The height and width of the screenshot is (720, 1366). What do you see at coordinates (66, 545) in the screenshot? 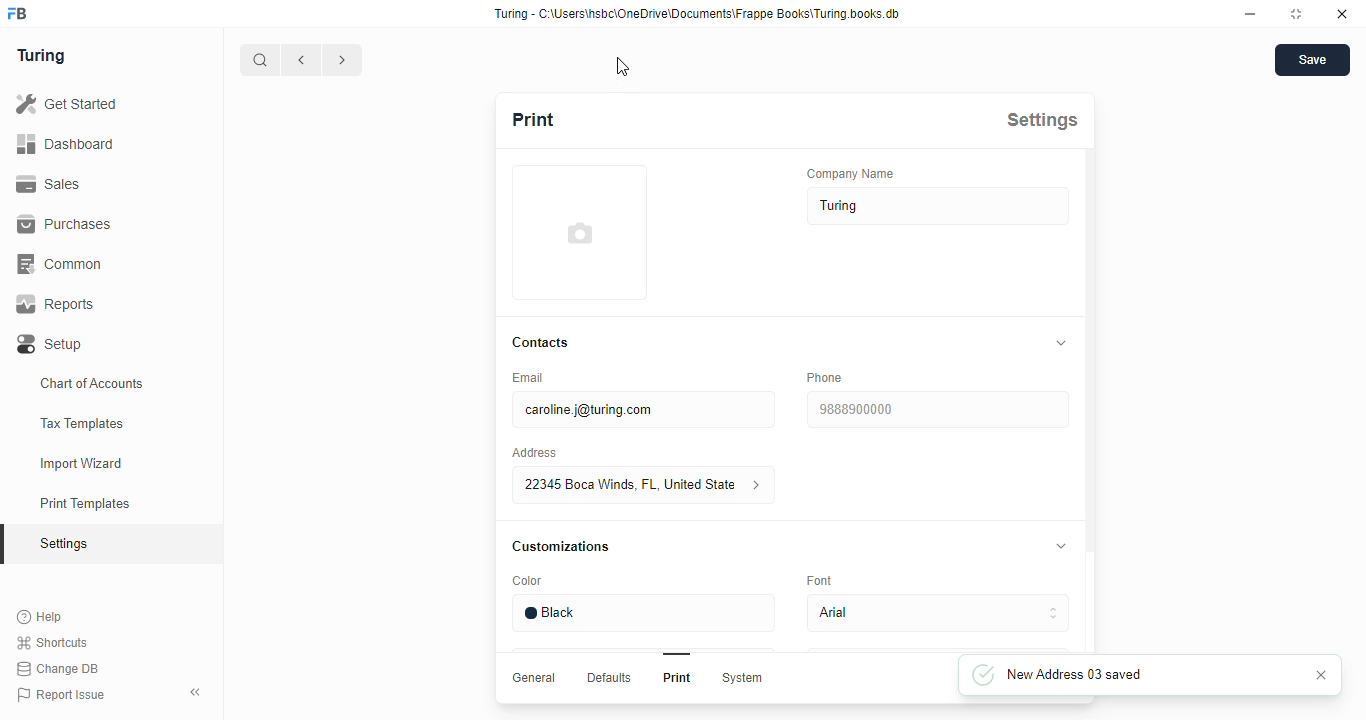
I see `settings` at bounding box center [66, 545].